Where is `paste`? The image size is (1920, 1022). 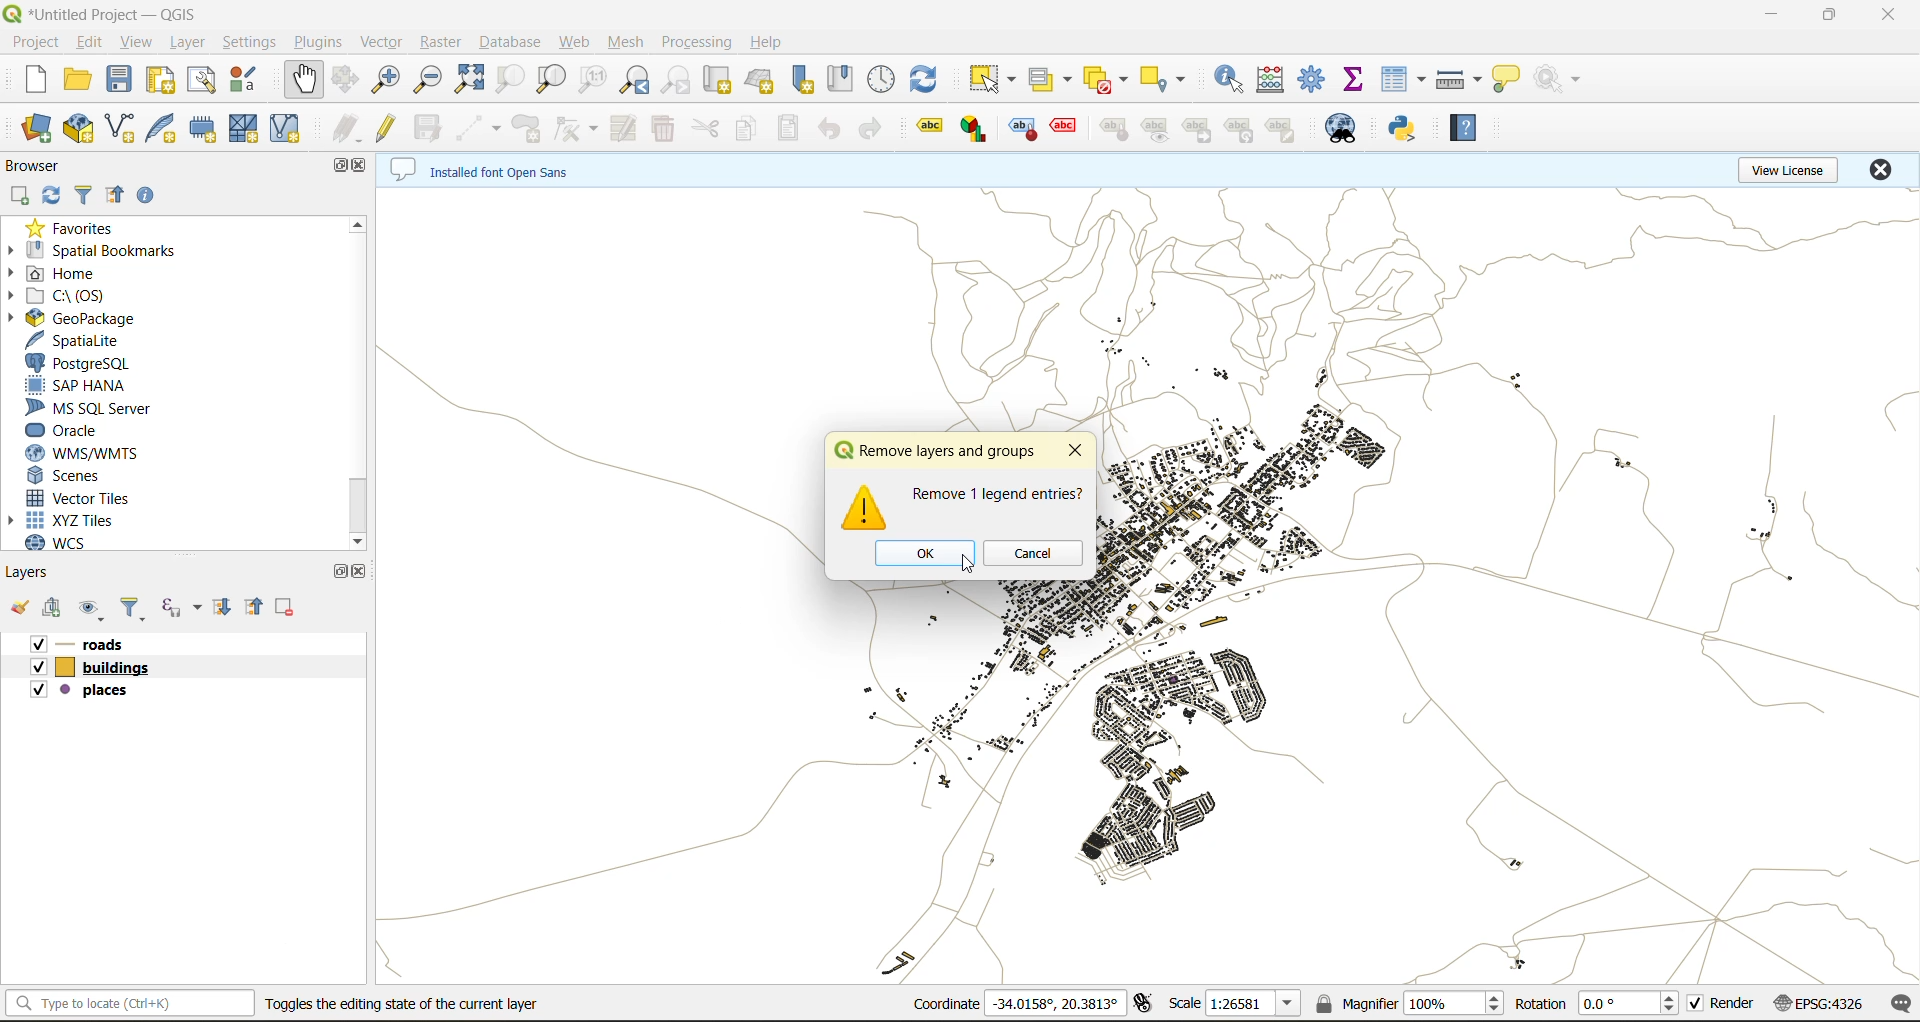
paste is located at coordinates (792, 129).